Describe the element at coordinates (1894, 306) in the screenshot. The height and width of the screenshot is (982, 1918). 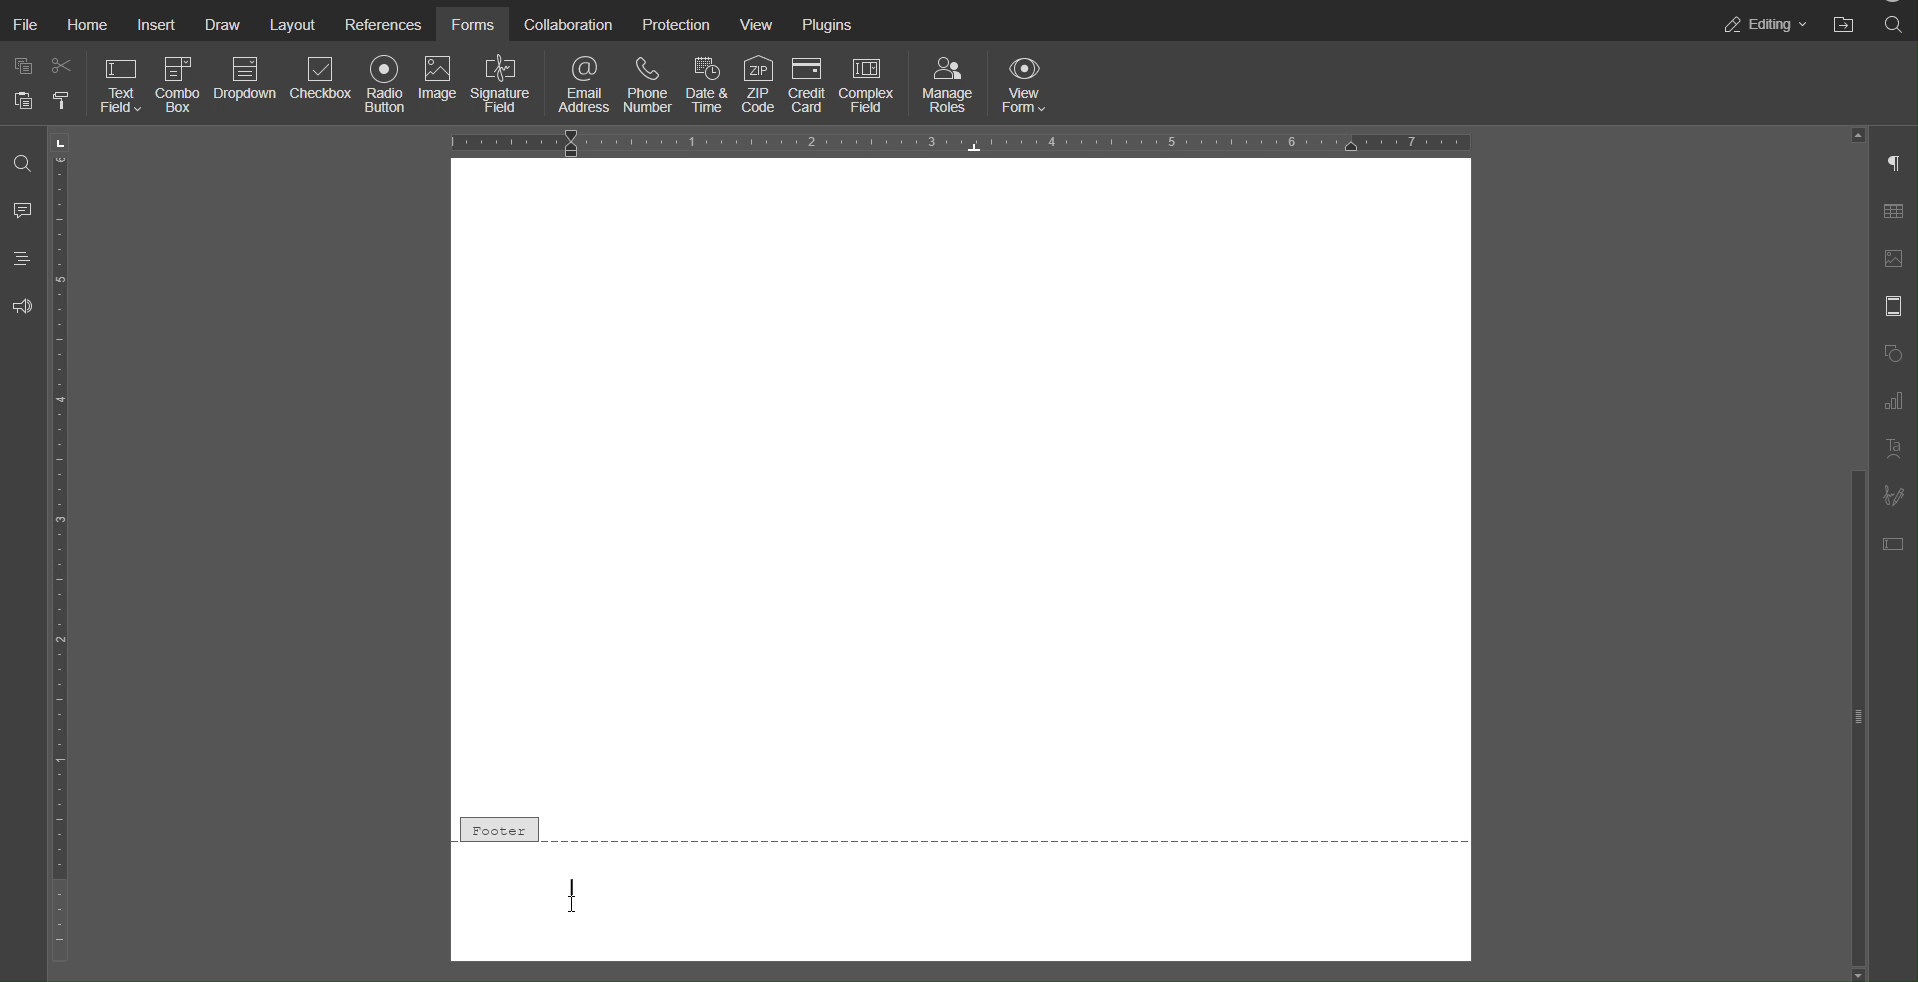
I see `Header/Footer` at that location.